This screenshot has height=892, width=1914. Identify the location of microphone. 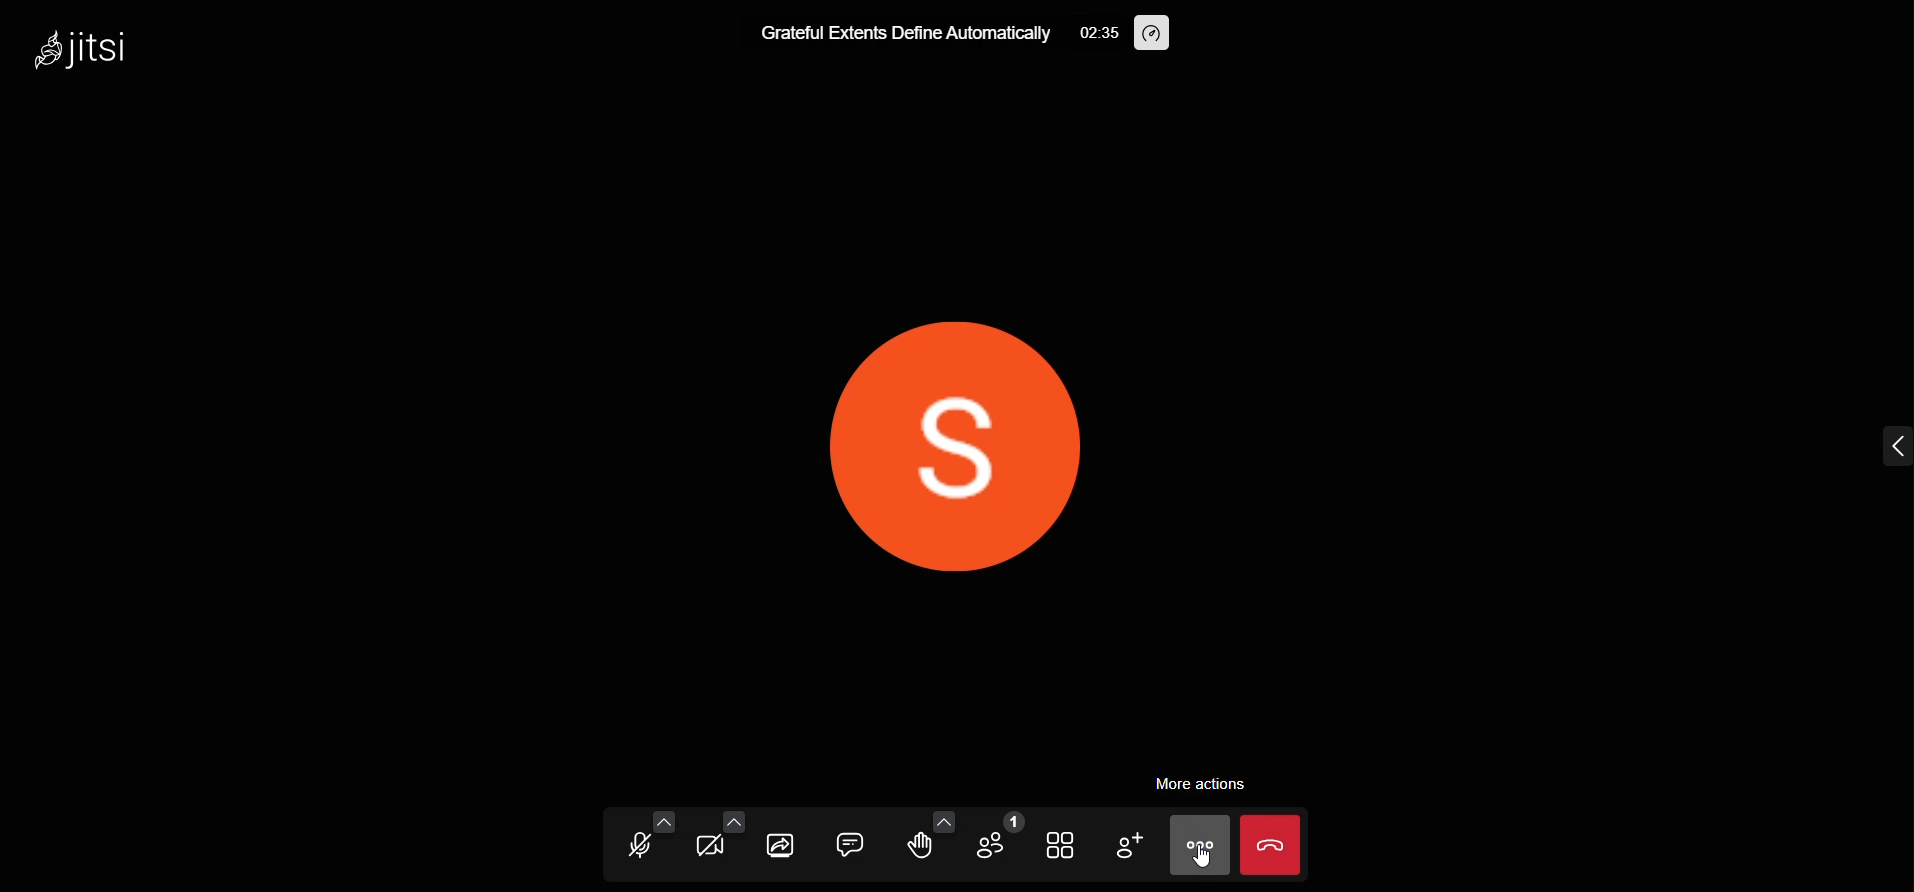
(633, 849).